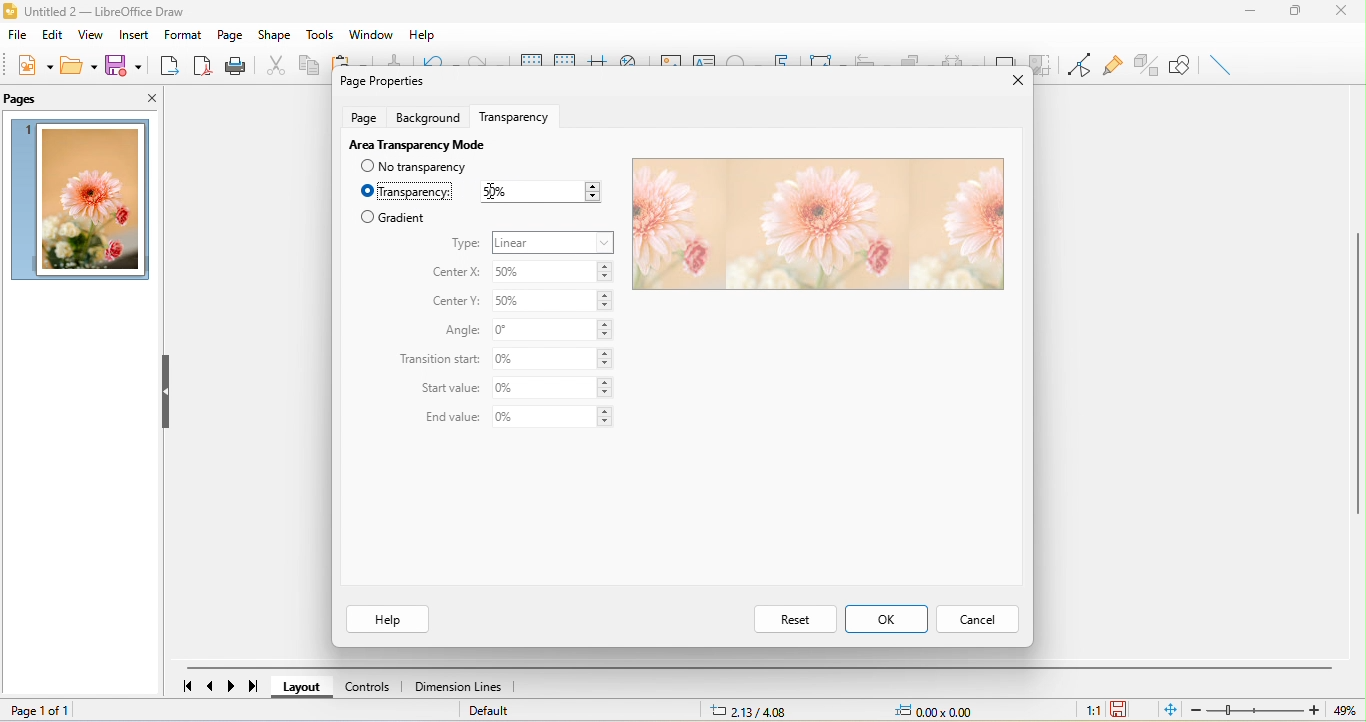 The width and height of the screenshot is (1366, 722). I want to click on cursor movement, so click(494, 190).